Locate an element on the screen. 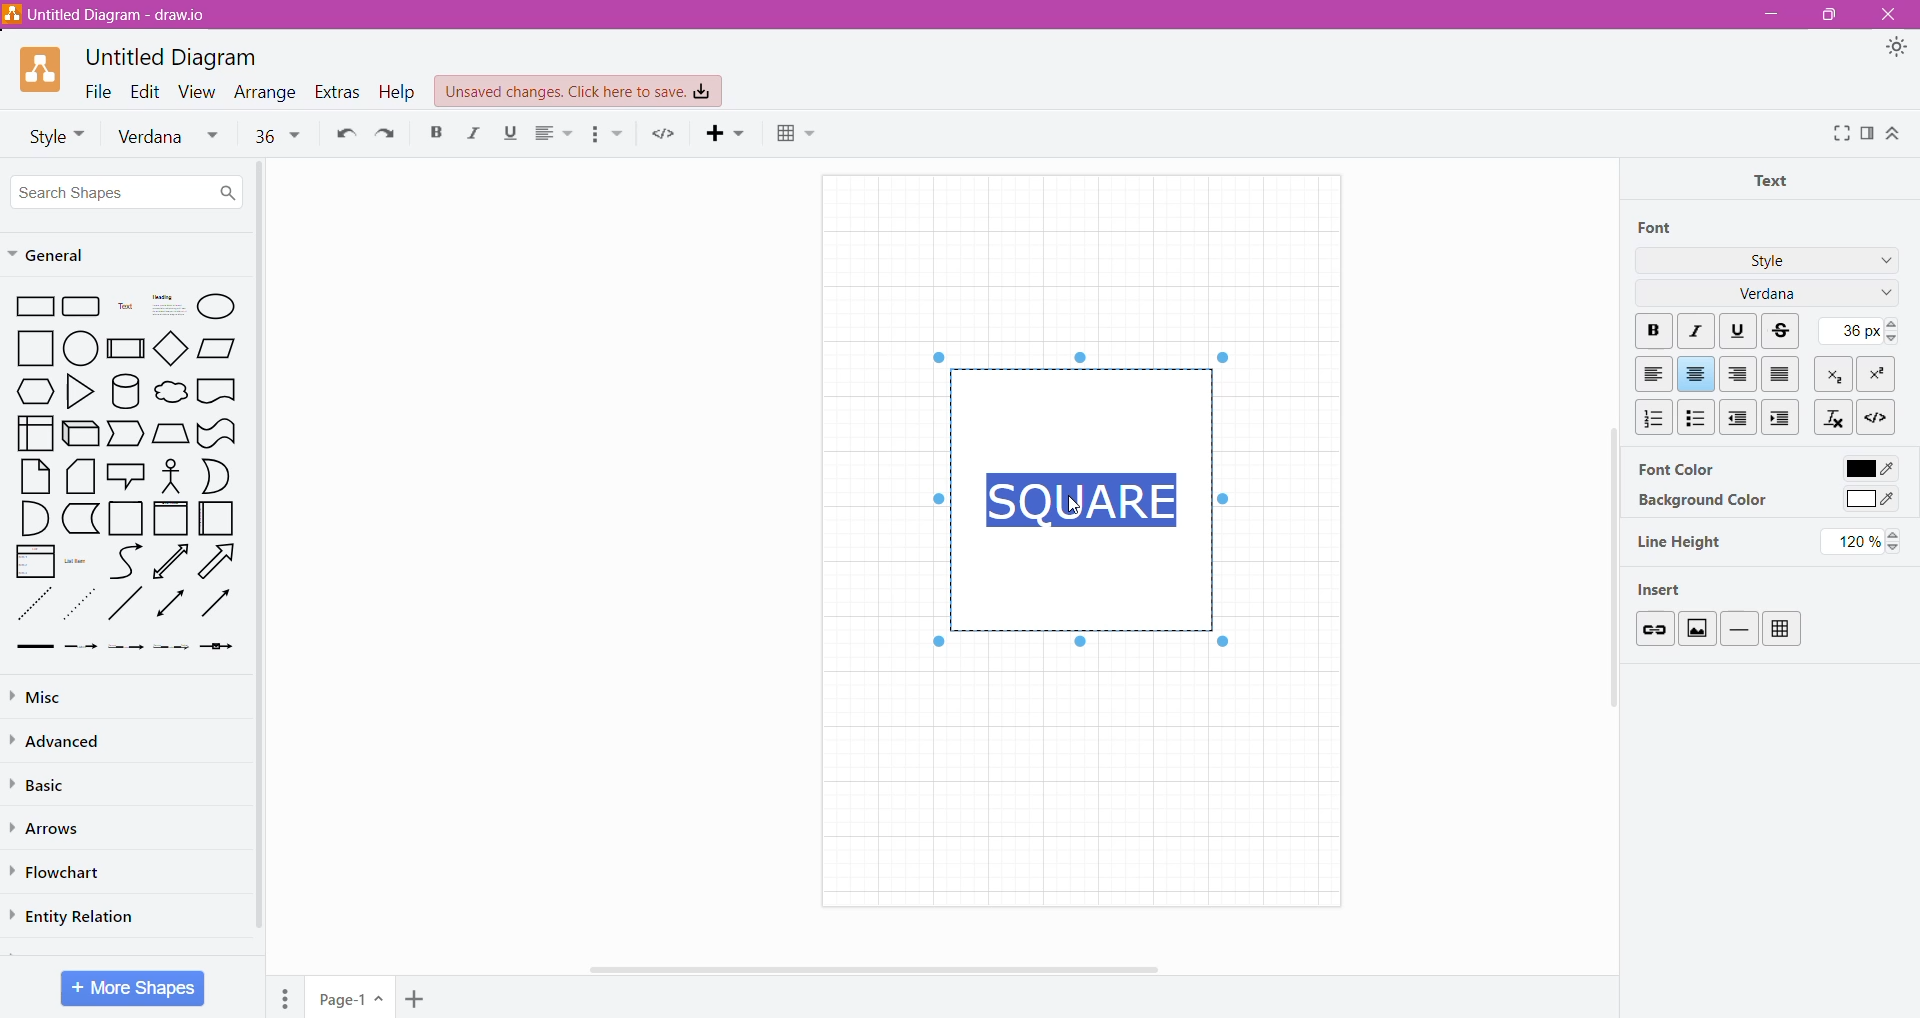 The height and width of the screenshot is (1018, 1920). Quarter Circle is located at coordinates (32, 517).